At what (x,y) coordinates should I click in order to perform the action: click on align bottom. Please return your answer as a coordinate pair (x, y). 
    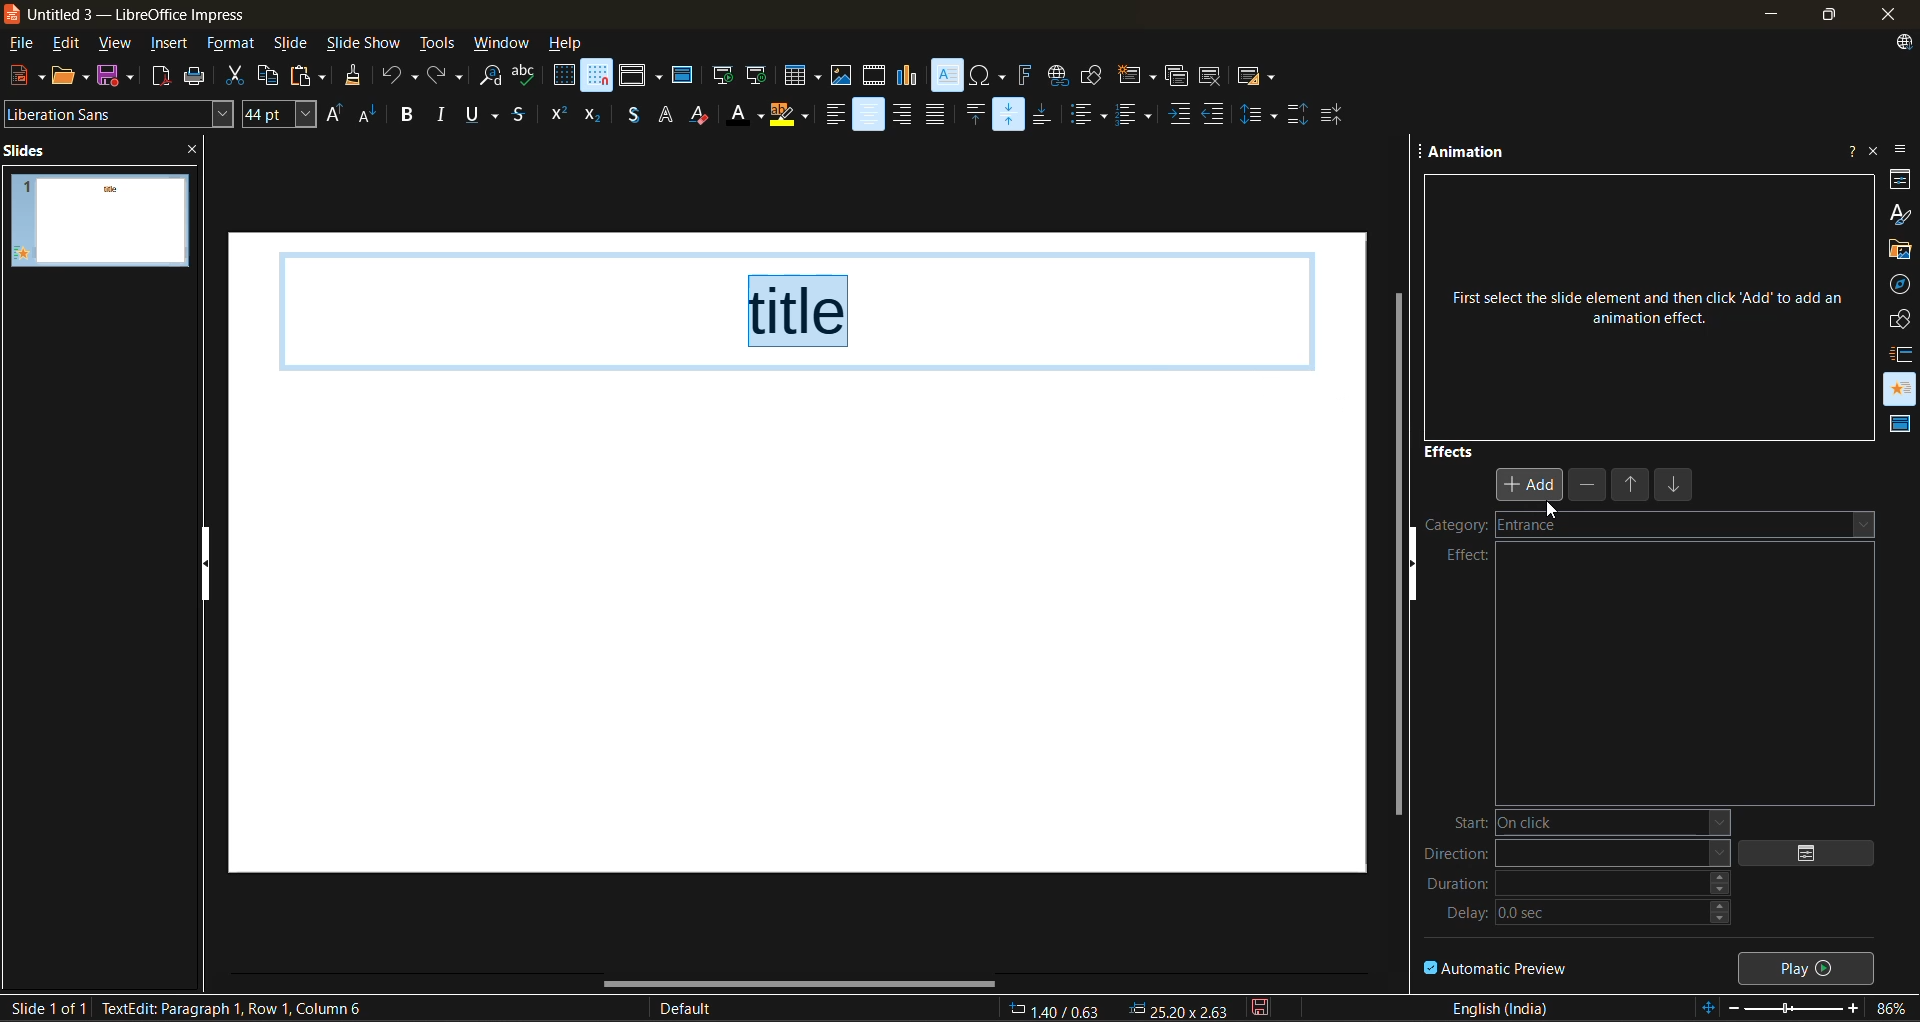
    Looking at the image, I should click on (1045, 113).